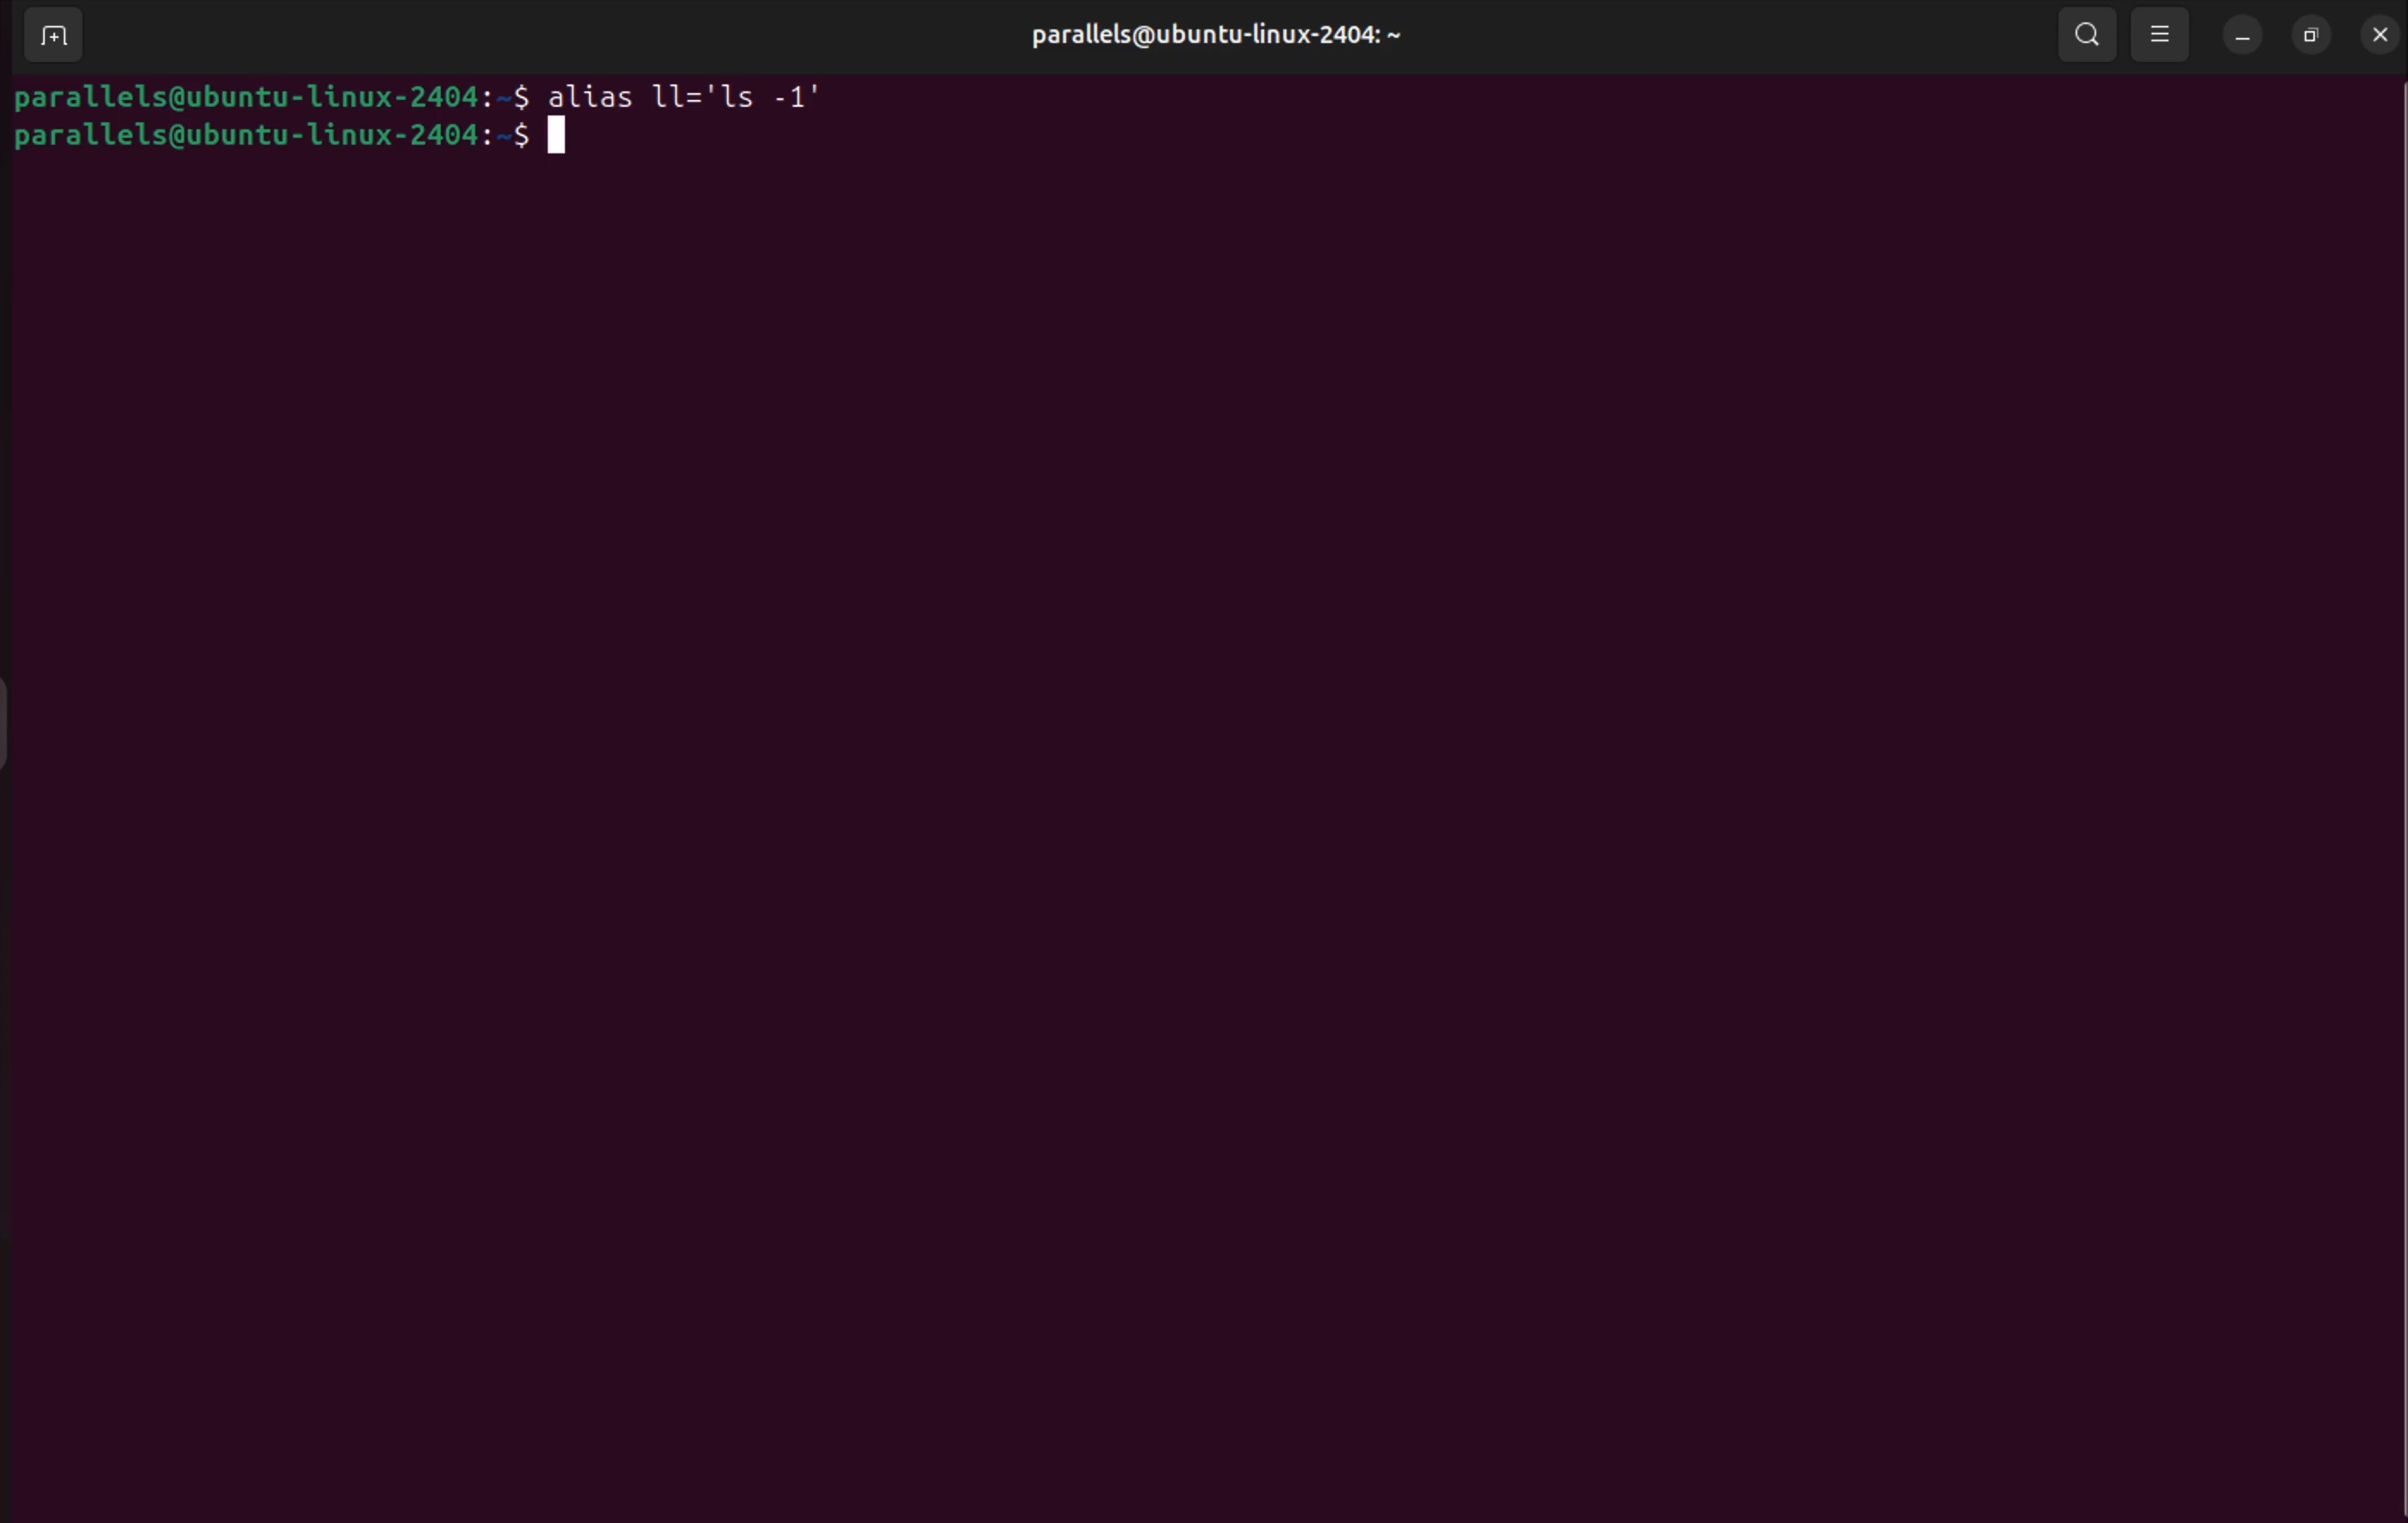 Image resolution: width=2408 pixels, height=1523 pixels. What do you see at coordinates (2162, 34) in the screenshot?
I see `view options` at bounding box center [2162, 34].